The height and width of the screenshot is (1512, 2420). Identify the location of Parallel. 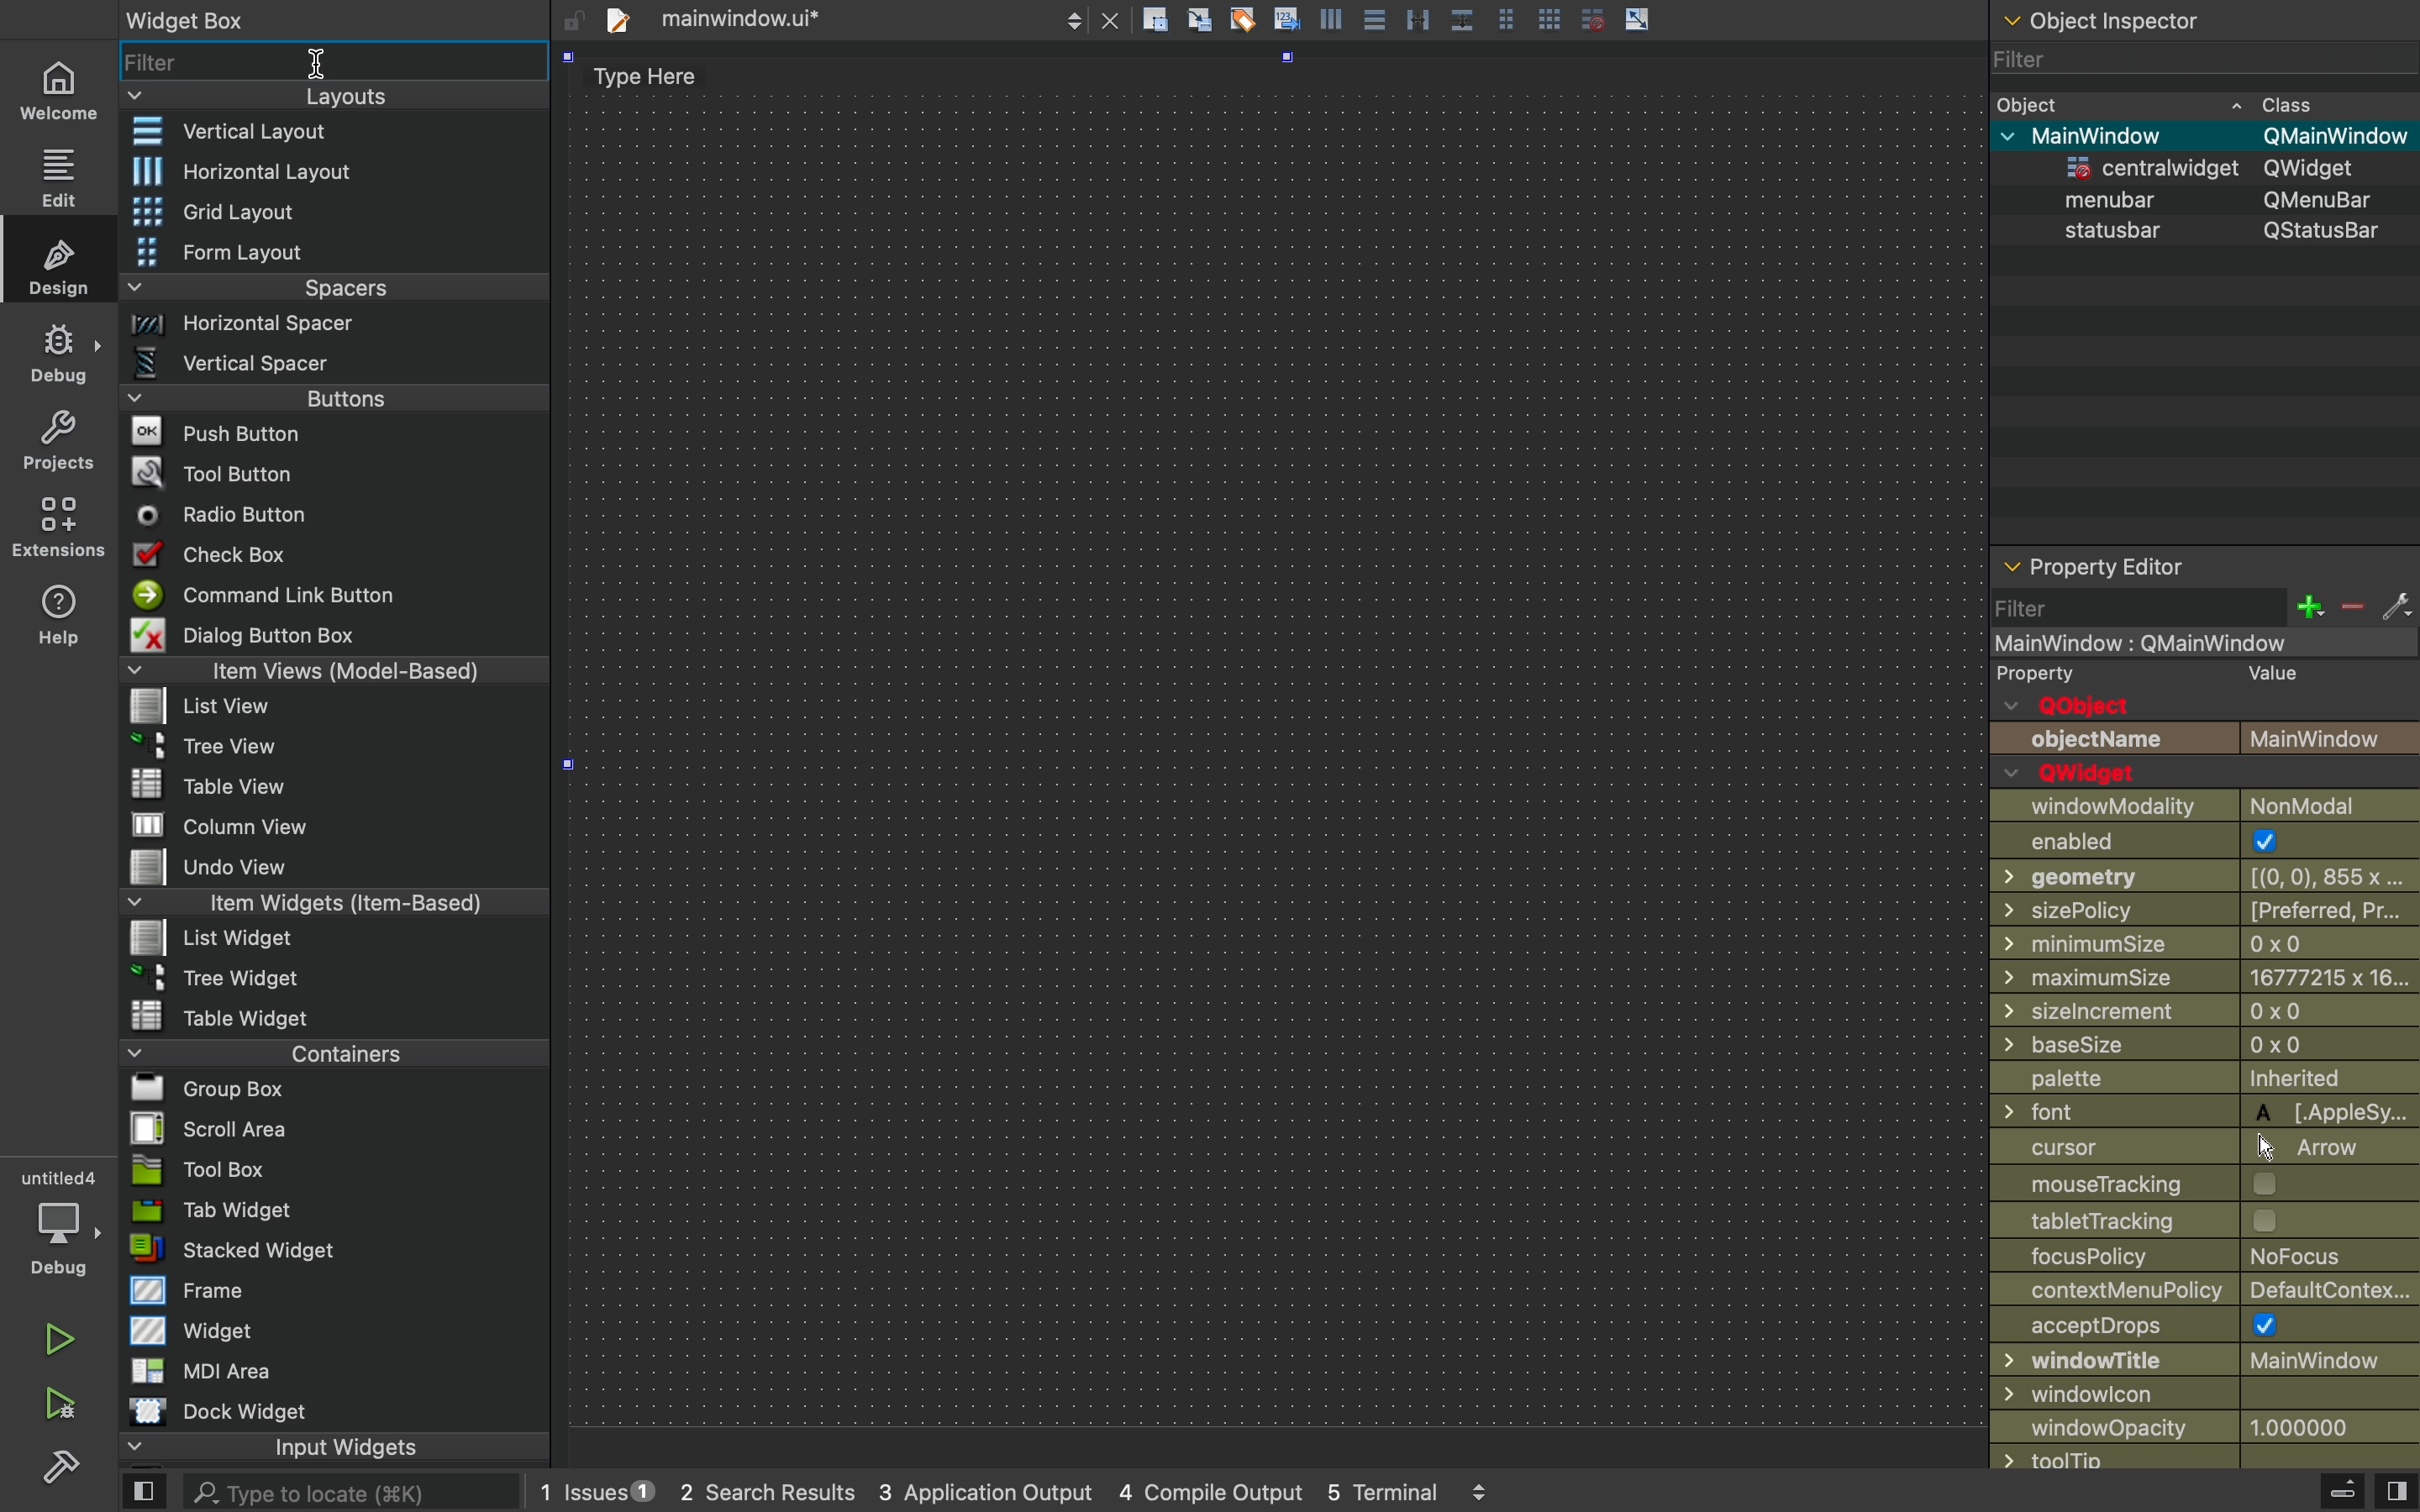
(1422, 19).